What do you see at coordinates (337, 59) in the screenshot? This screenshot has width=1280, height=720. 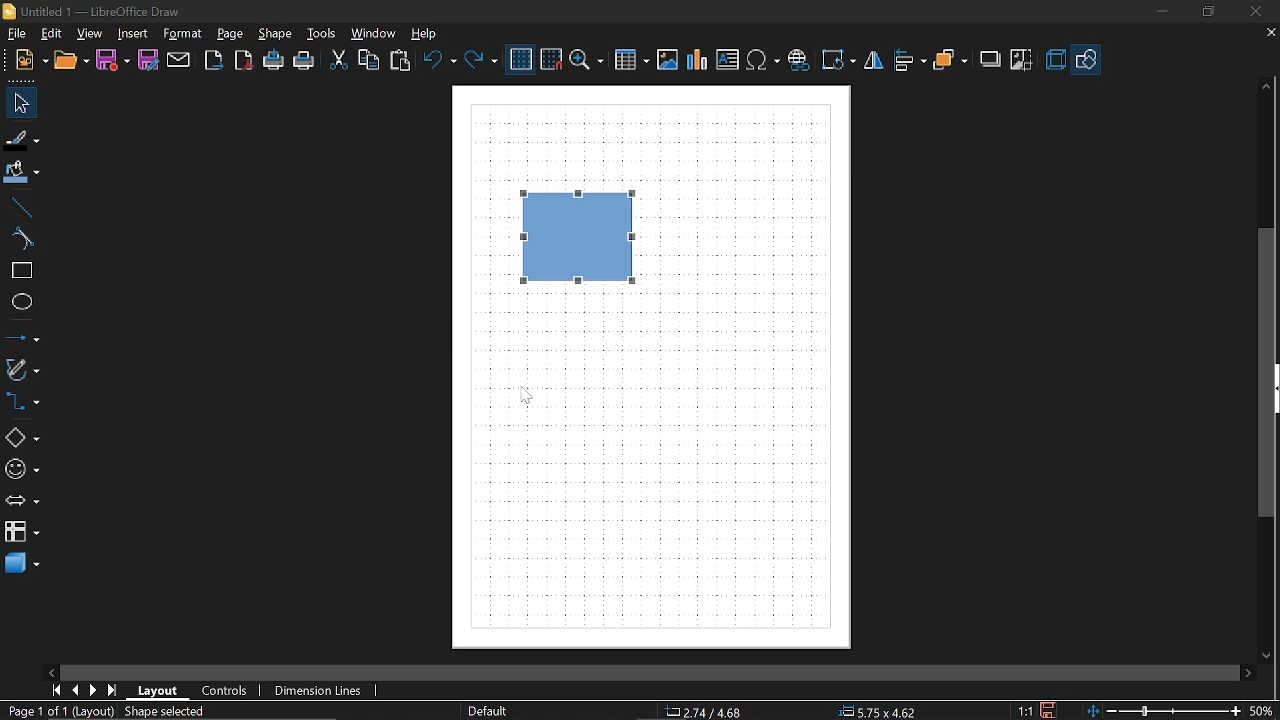 I see `Cut` at bounding box center [337, 59].